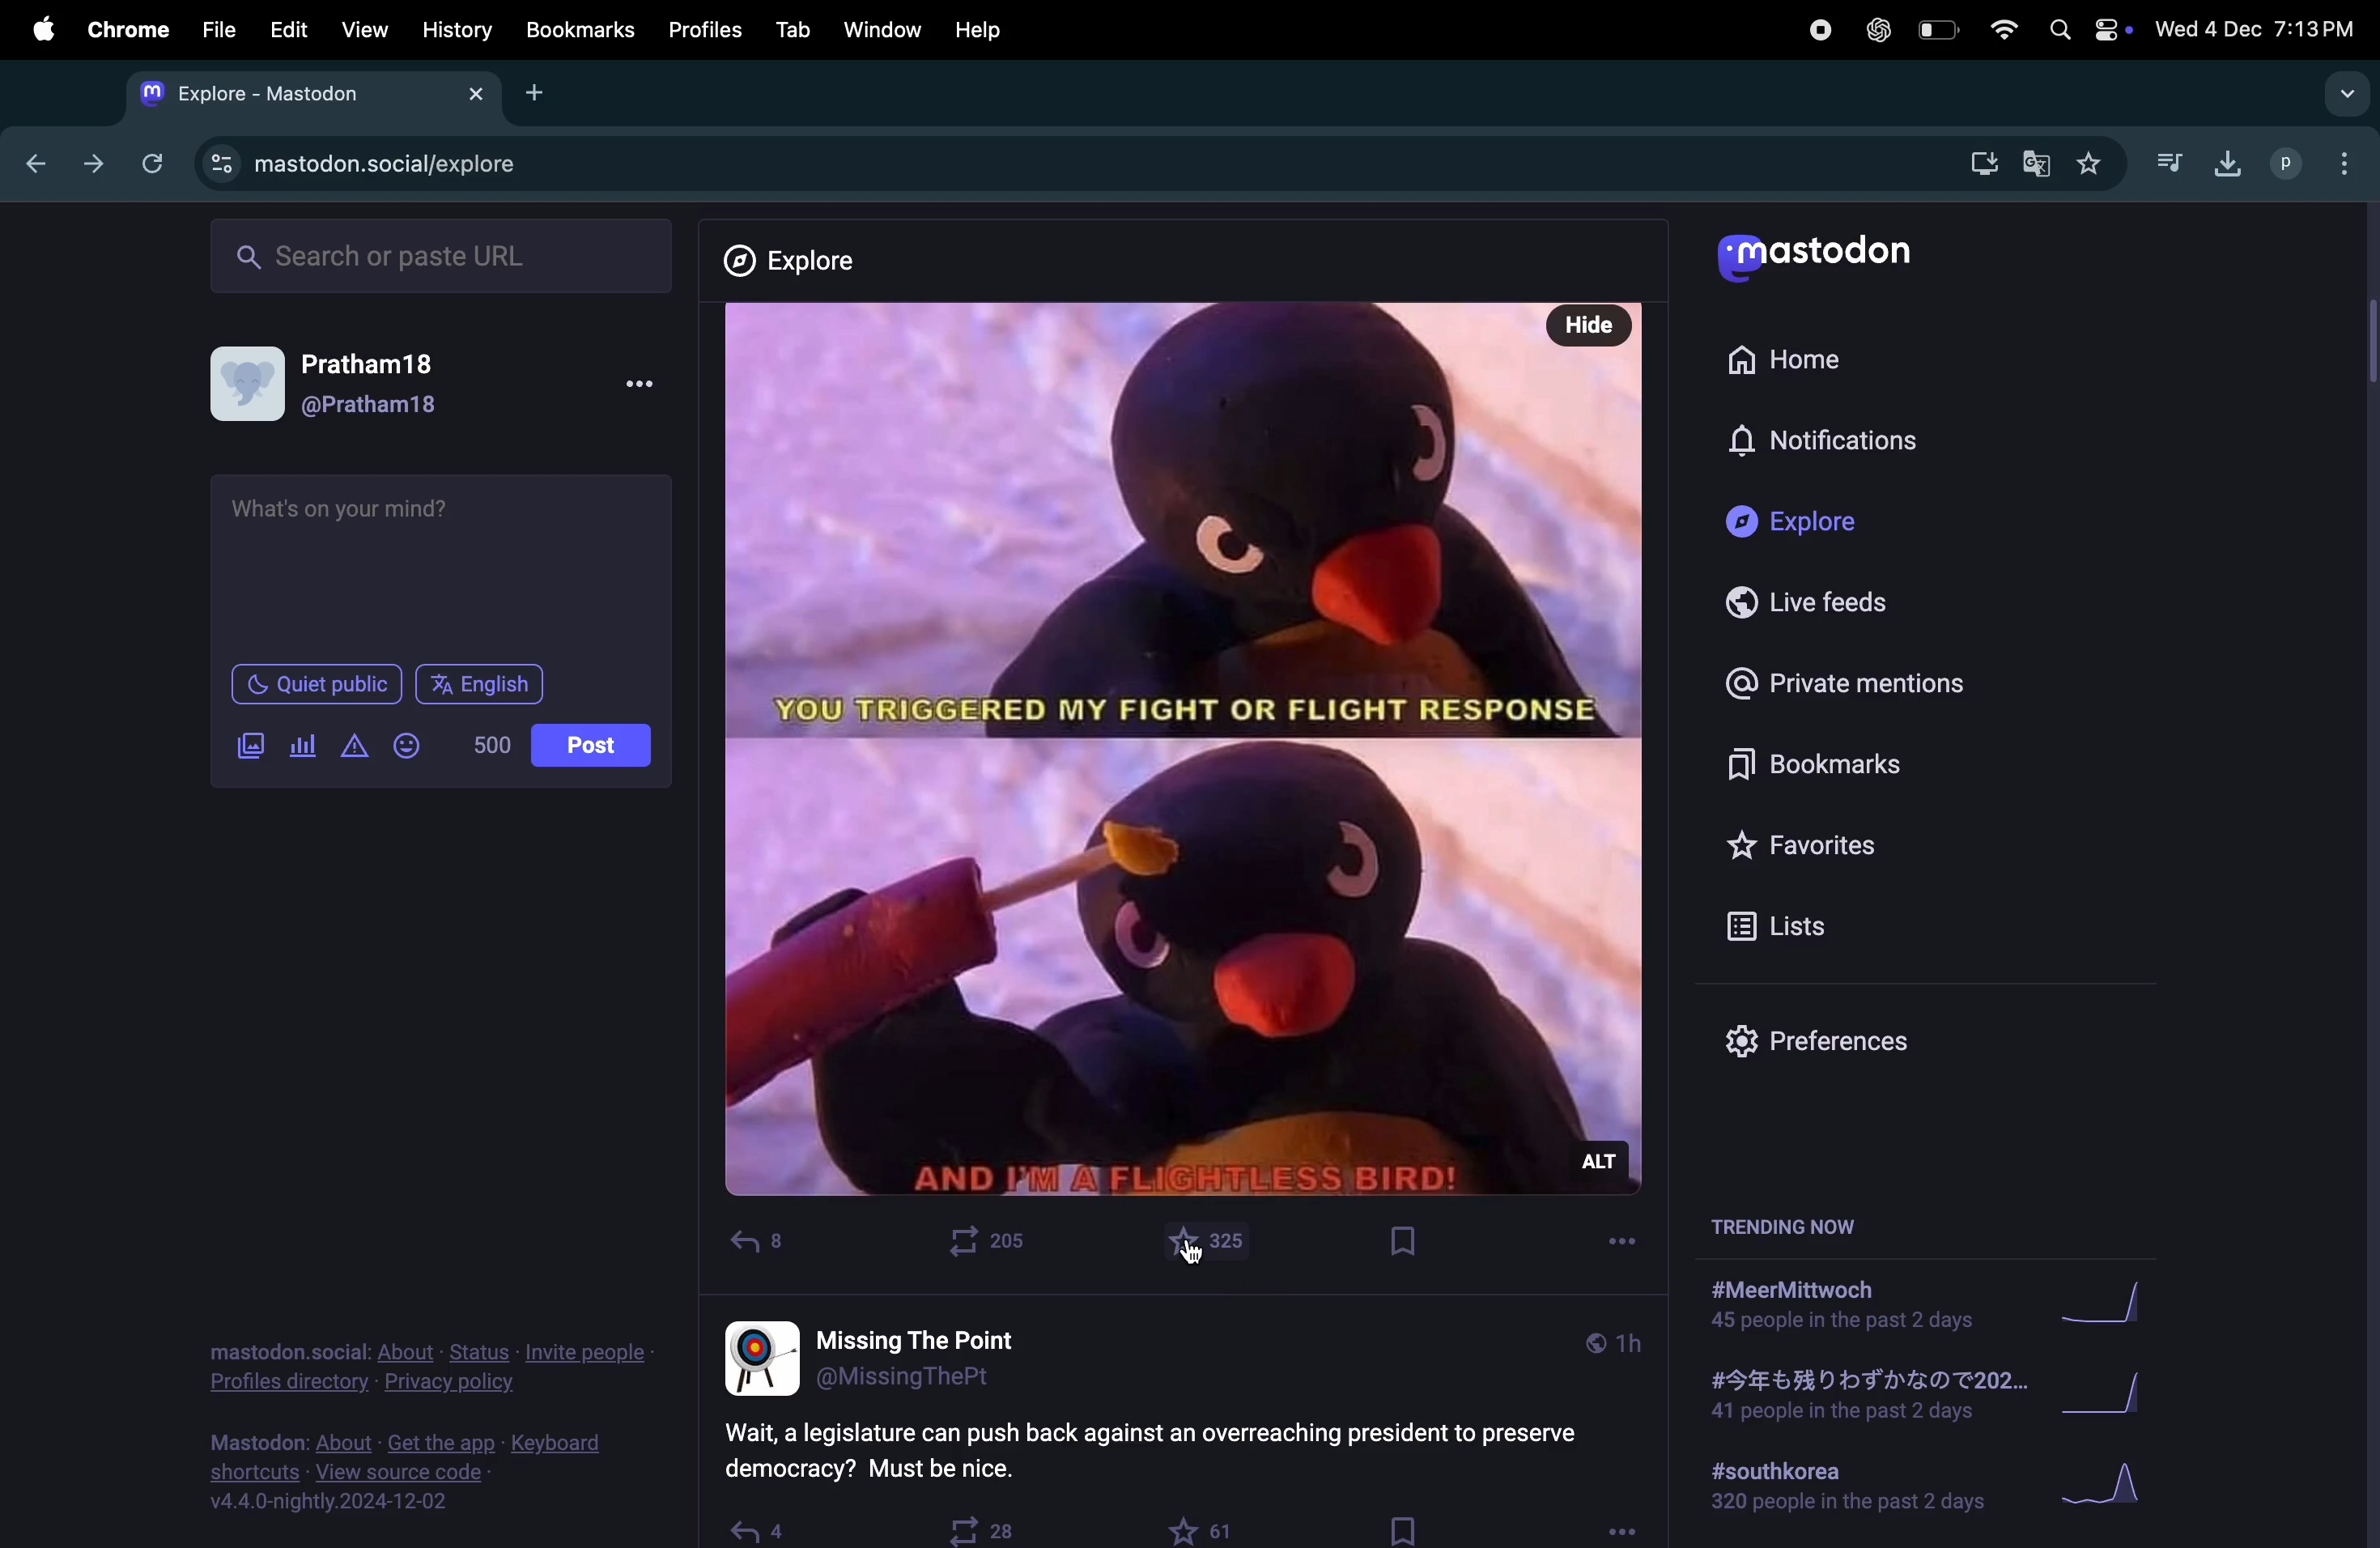  I want to click on back, so click(35, 169).